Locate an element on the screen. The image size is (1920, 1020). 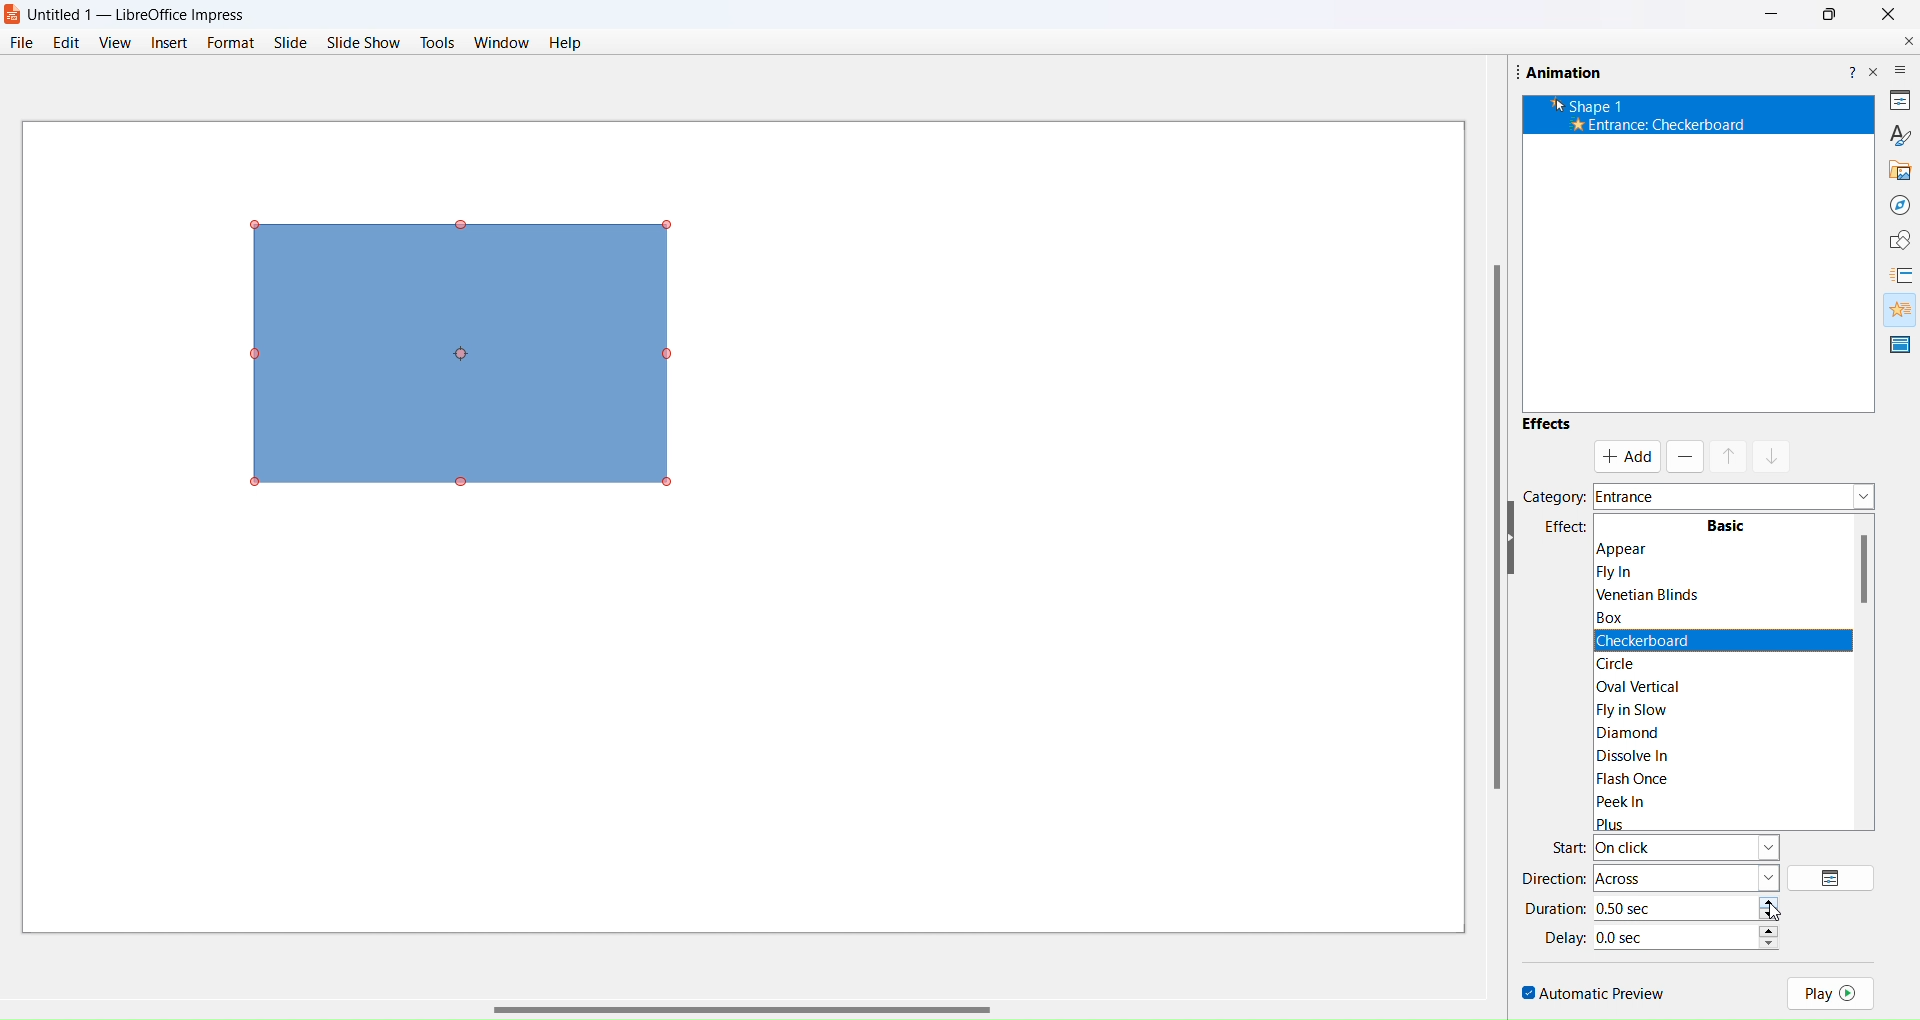
Venetian Blinds is located at coordinates (1654, 594).